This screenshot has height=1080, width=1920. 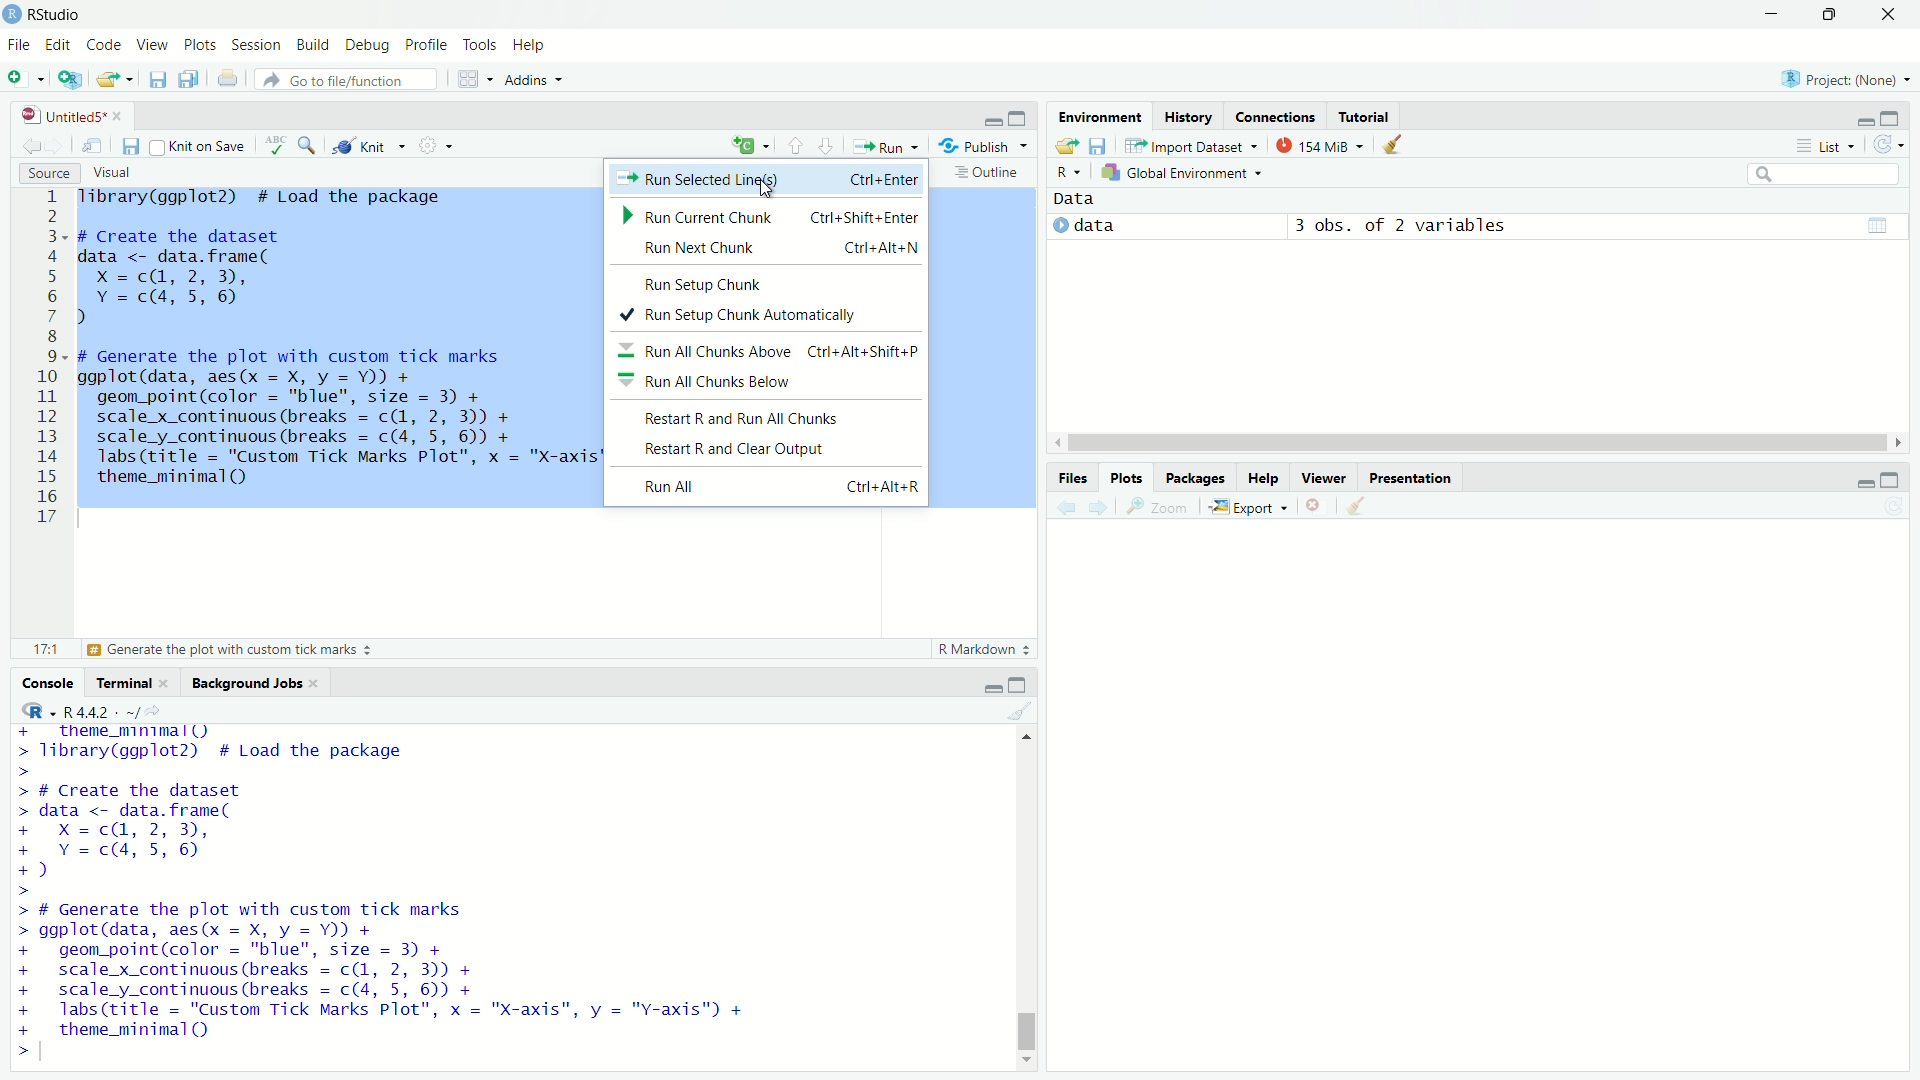 What do you see at coordinates (1767, 14) in the screenshot?
I see `minimize` at bounding box center [1767, 14].